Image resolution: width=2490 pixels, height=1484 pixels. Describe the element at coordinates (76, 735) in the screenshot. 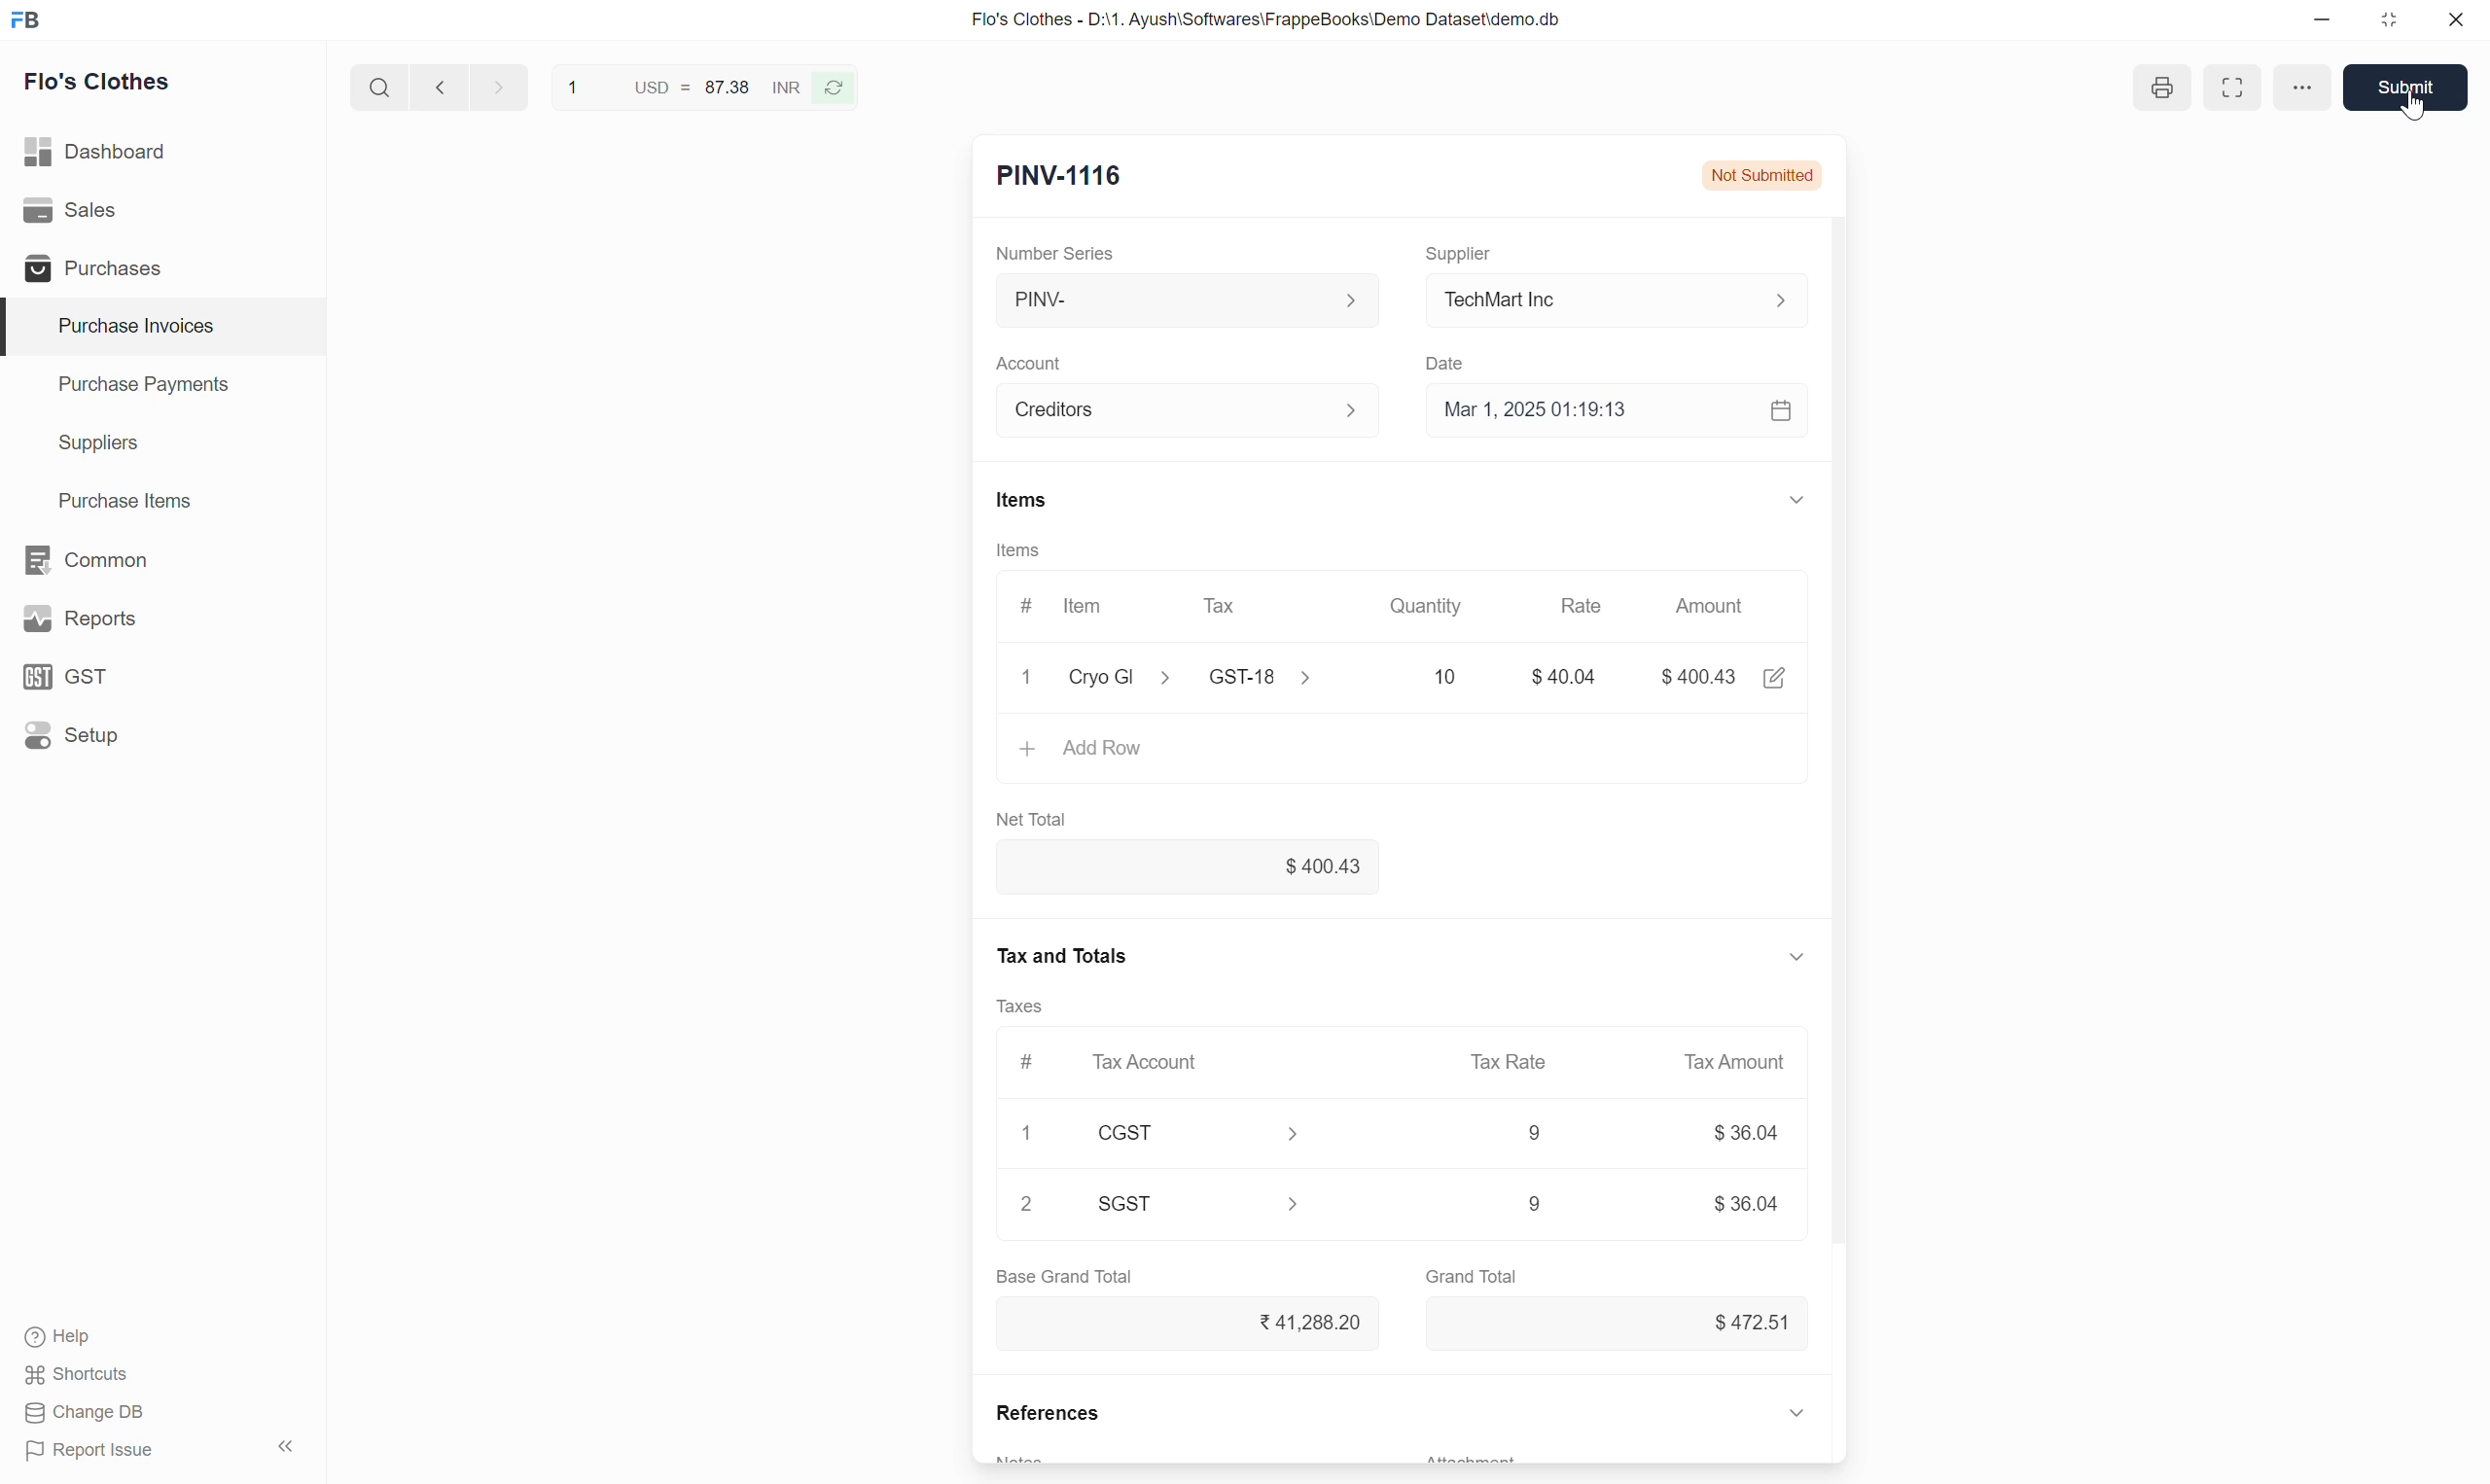

I see `Setup` at that location.